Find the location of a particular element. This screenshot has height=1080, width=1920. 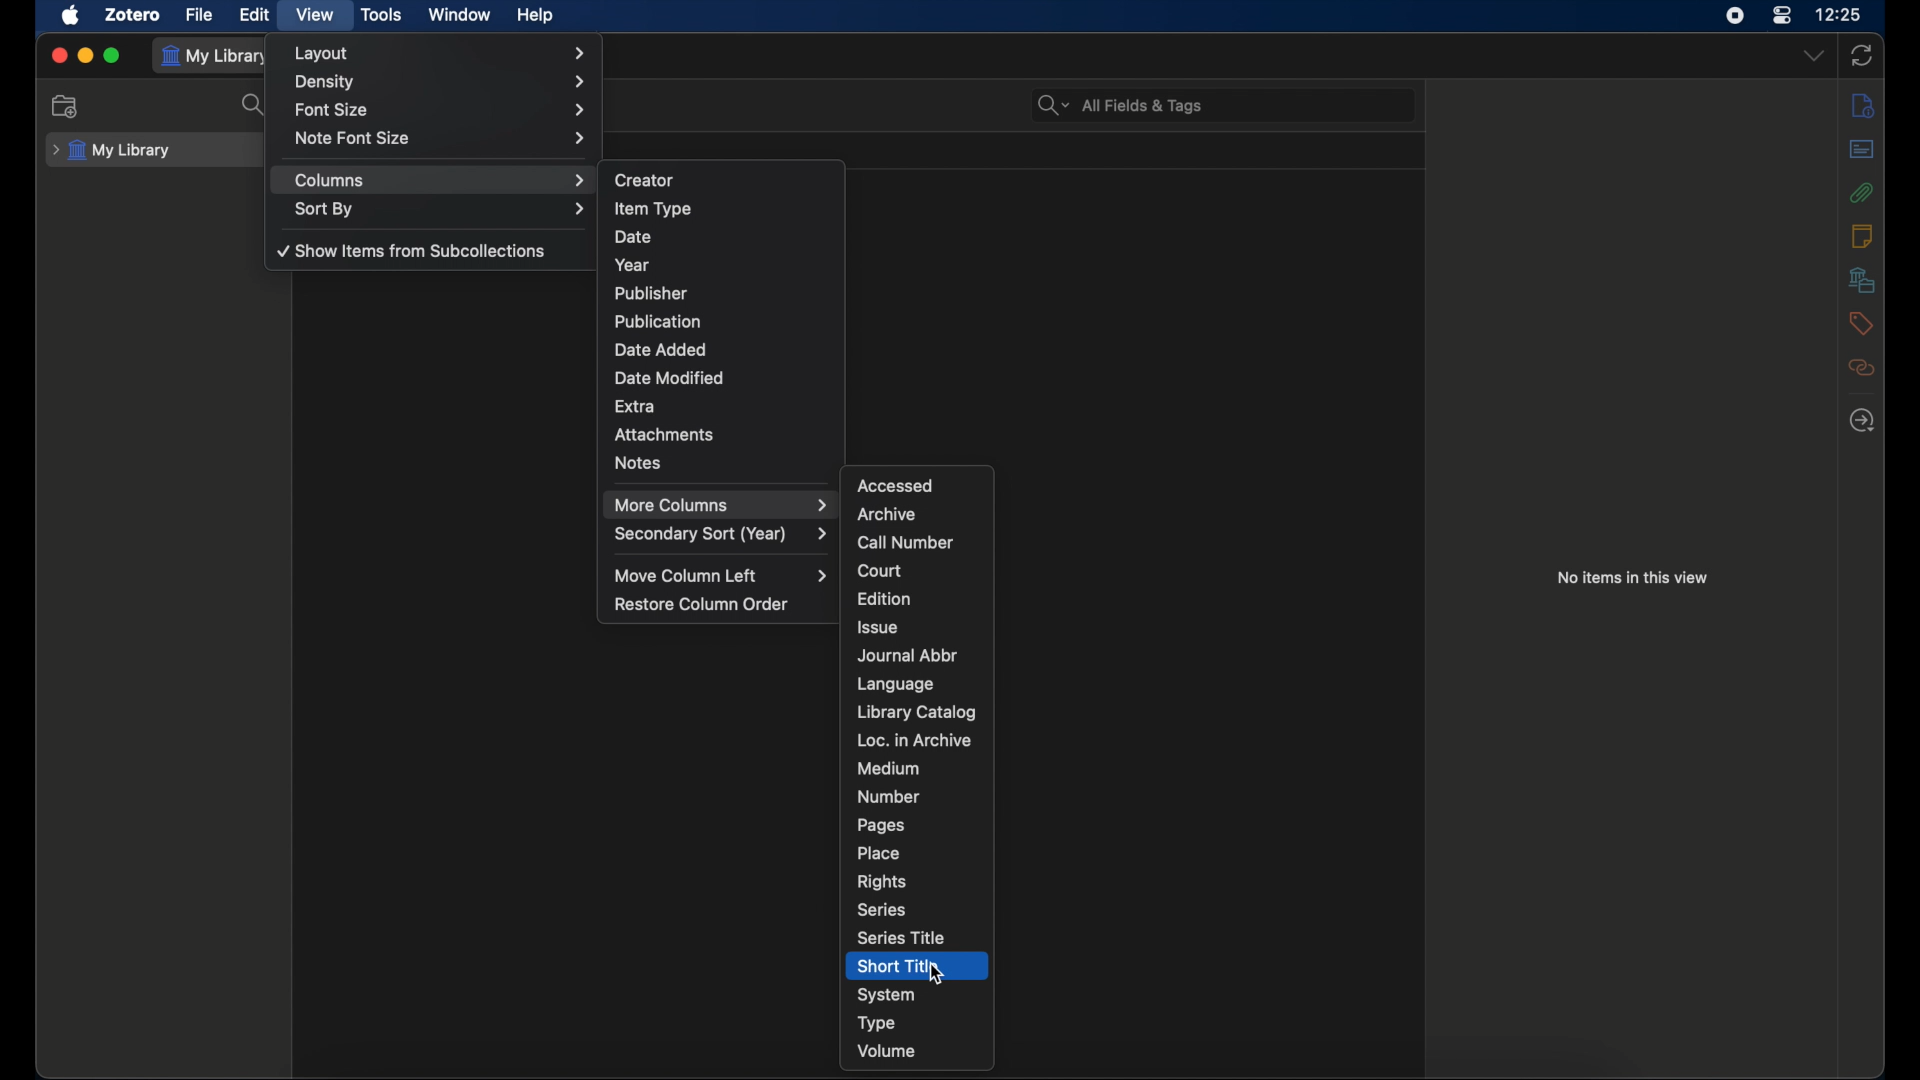

archive is located at coordinates (886, 515).